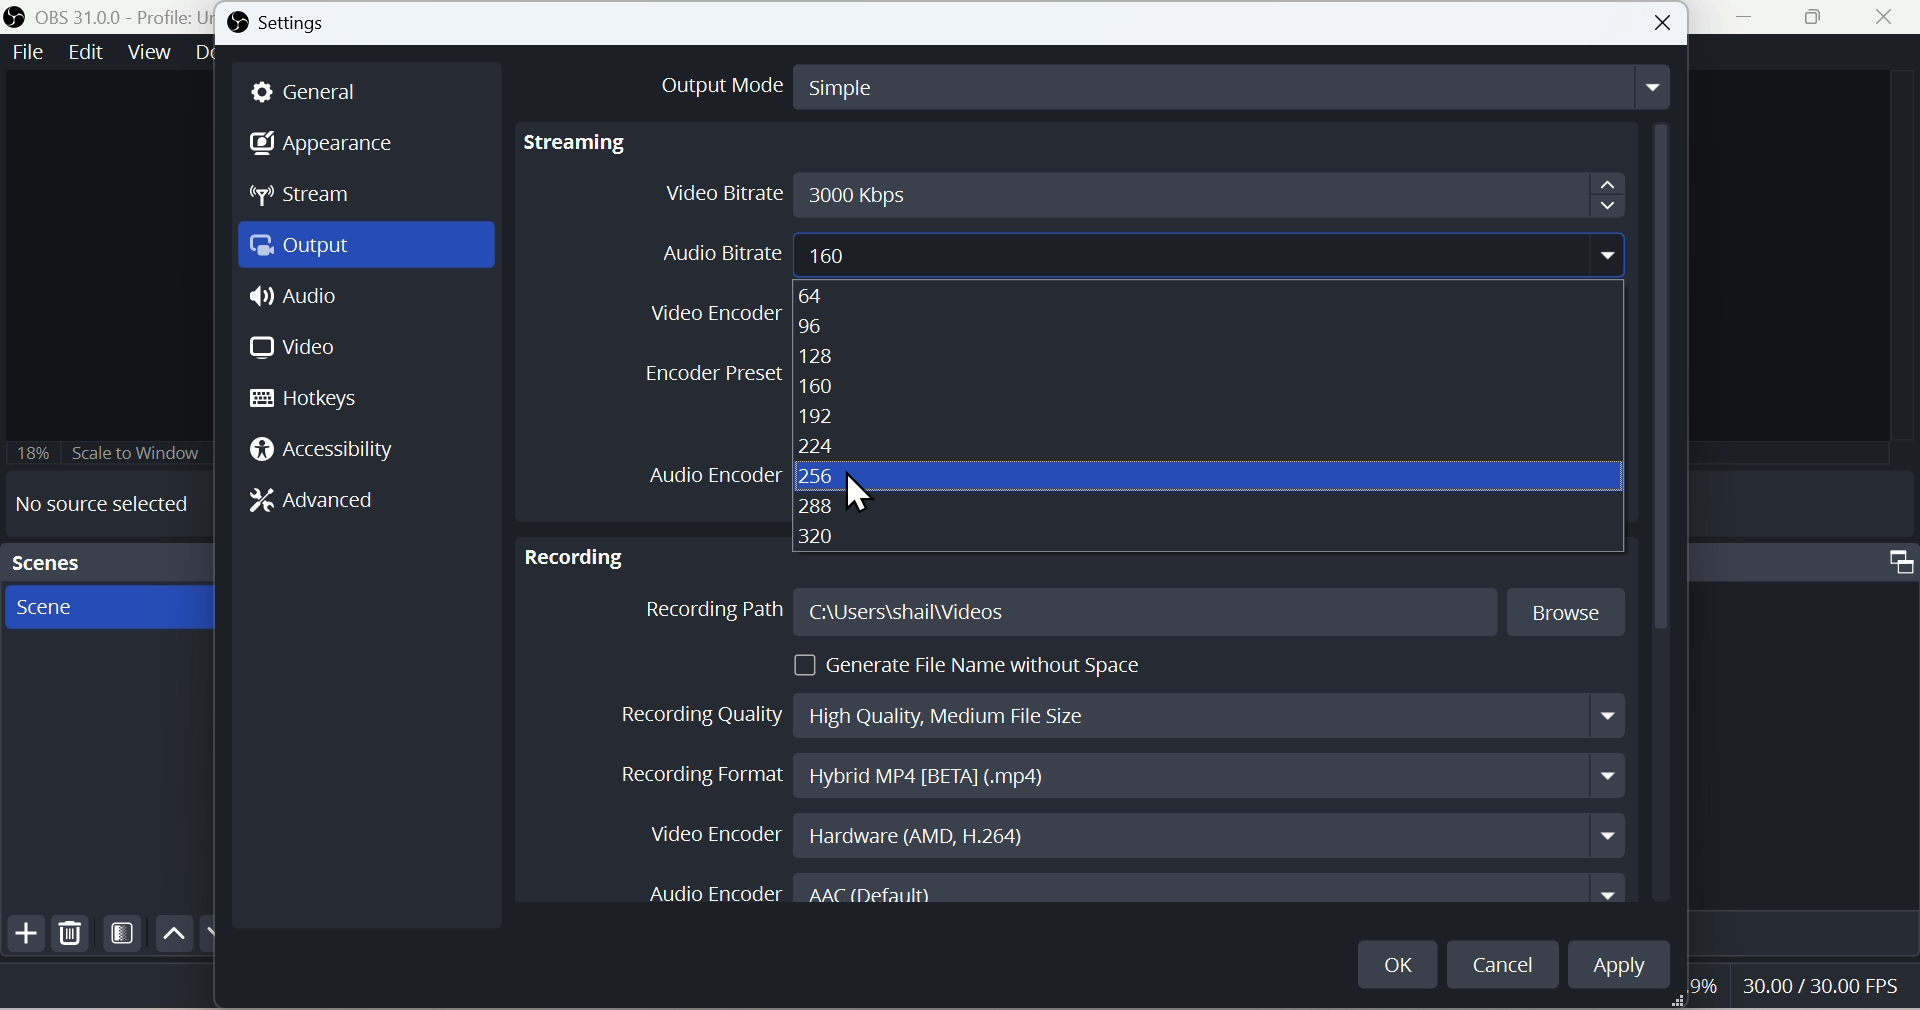 This screenshot has height=1010, width=1920. Describe the element at coordinates (295, 347) in the screenshot. I see `Video` at that location.